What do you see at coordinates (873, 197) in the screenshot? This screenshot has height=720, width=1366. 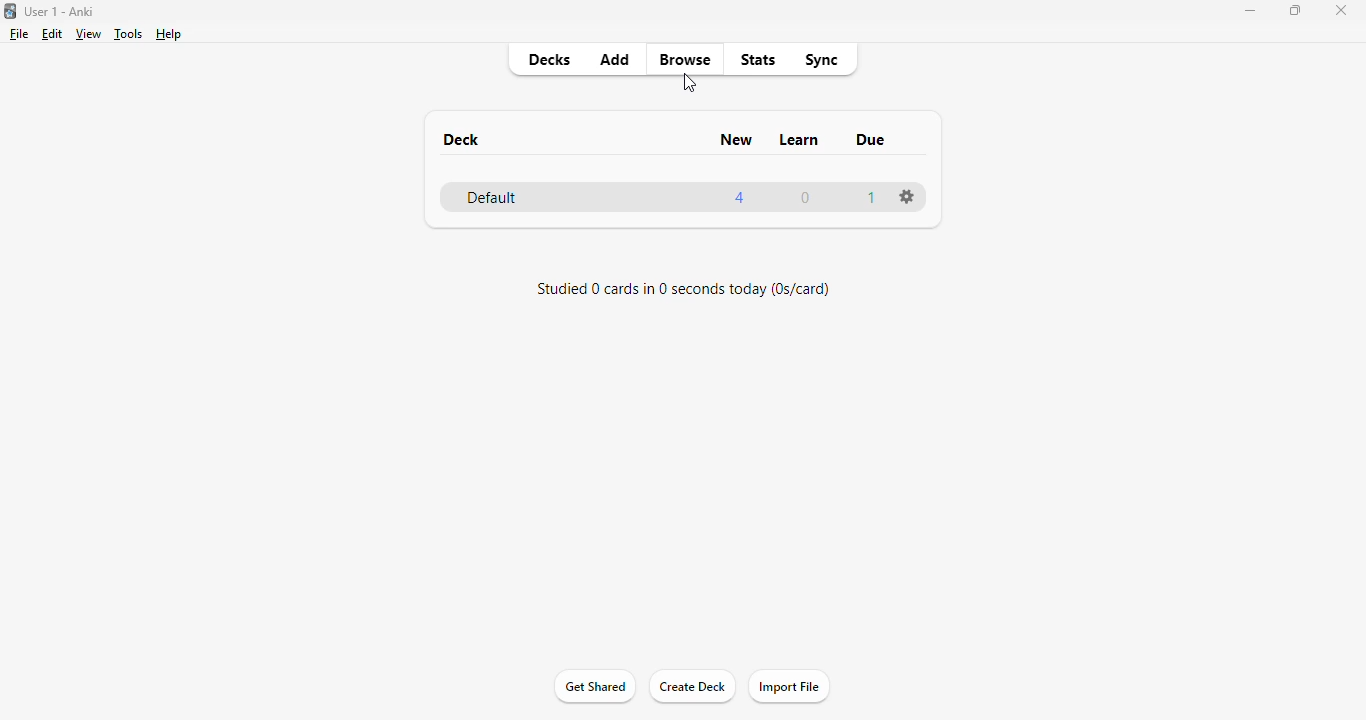 I see `1` at bounding box center [873, 197].